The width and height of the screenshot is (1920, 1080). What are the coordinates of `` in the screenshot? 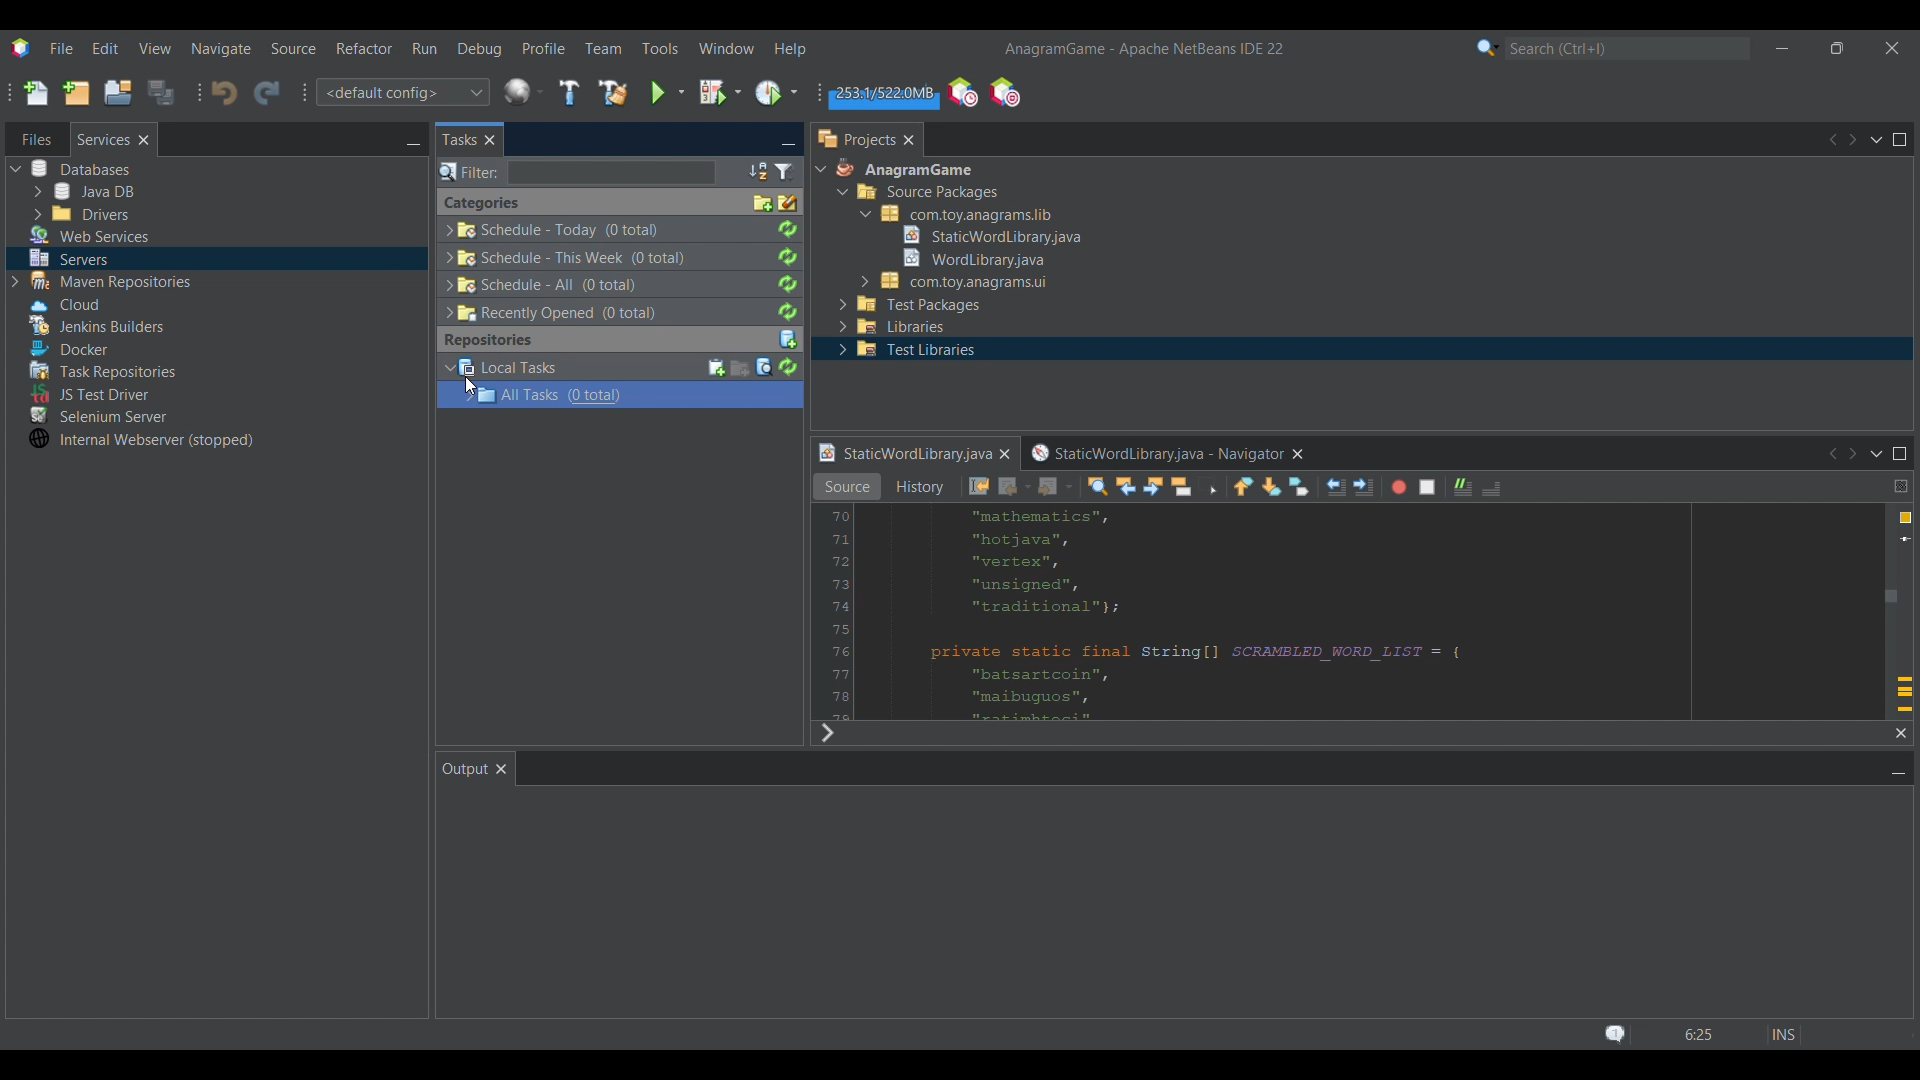 It's located at (149, 444).